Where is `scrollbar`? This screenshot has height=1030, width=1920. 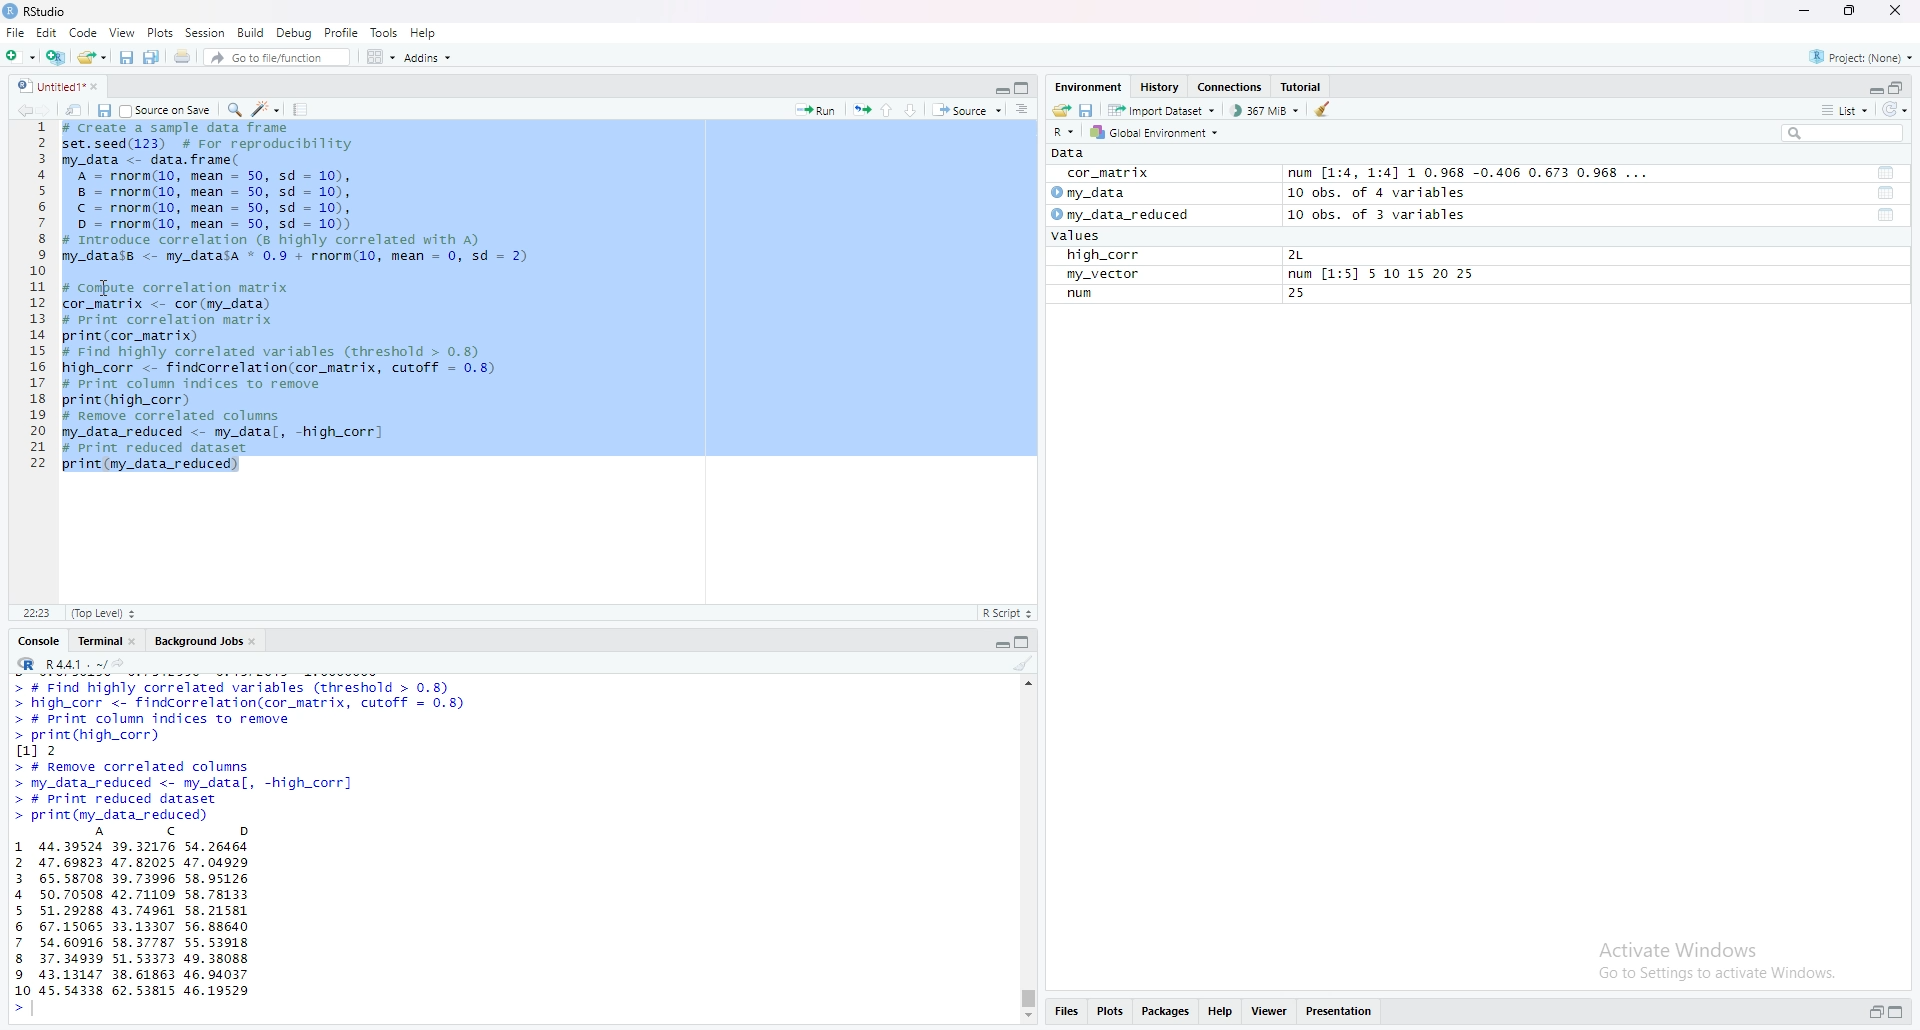
scrollbar is located at coordinates (1031, 850).